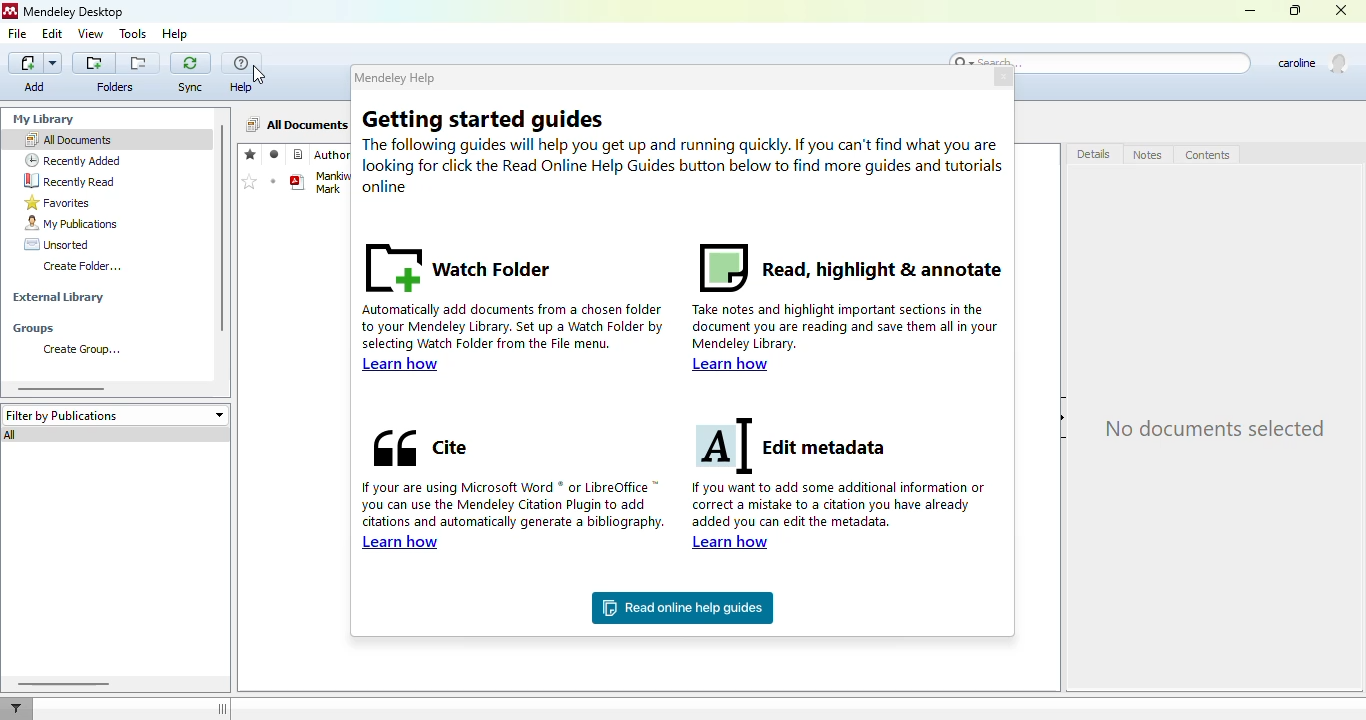 This screenshot has width=1366, height=720. What do you see at coordinates (1315, 62) in the screenshot?
I see `user profile` at bounding box center [1315, 62].